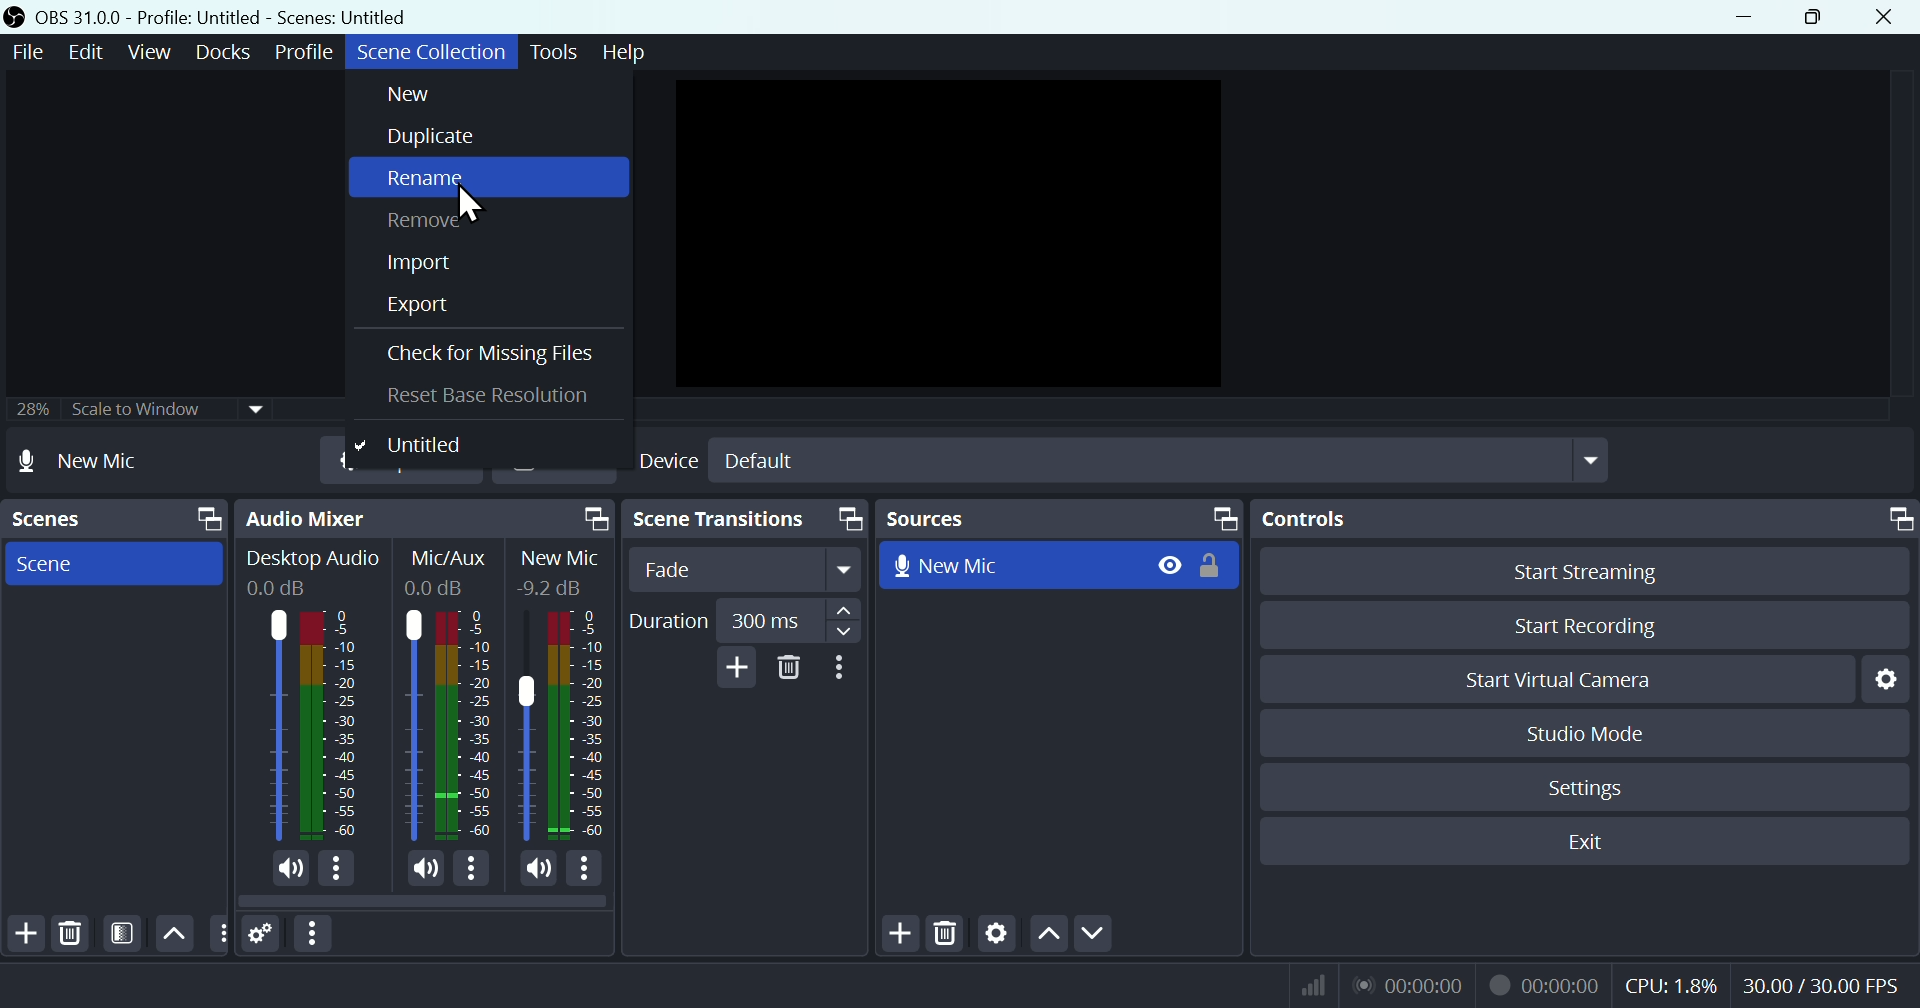  What do you see at coordinates (1060, 516) in the screenshot?
I see `Sources` at bounding box center [1060, 516].